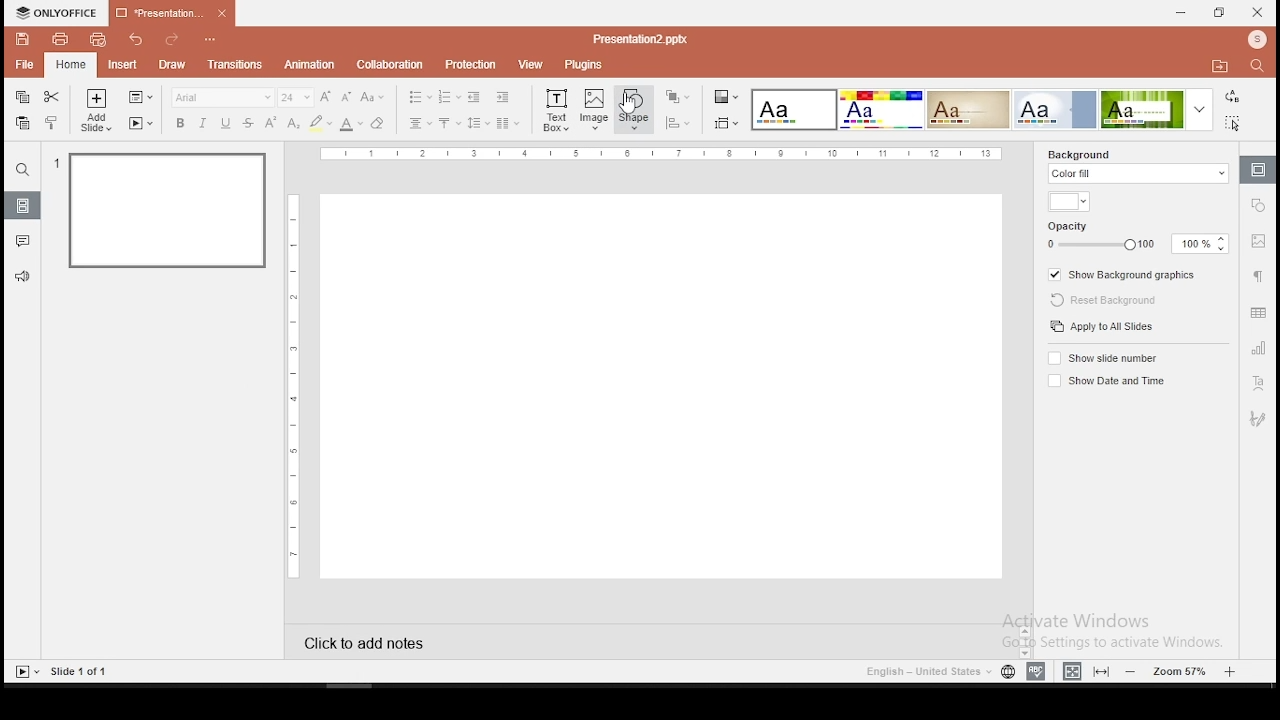 The height and width of the screenshot is (720, 1280). Describe the element at coordinates (22, 241) in the screenshot. I see `comments` at that location.